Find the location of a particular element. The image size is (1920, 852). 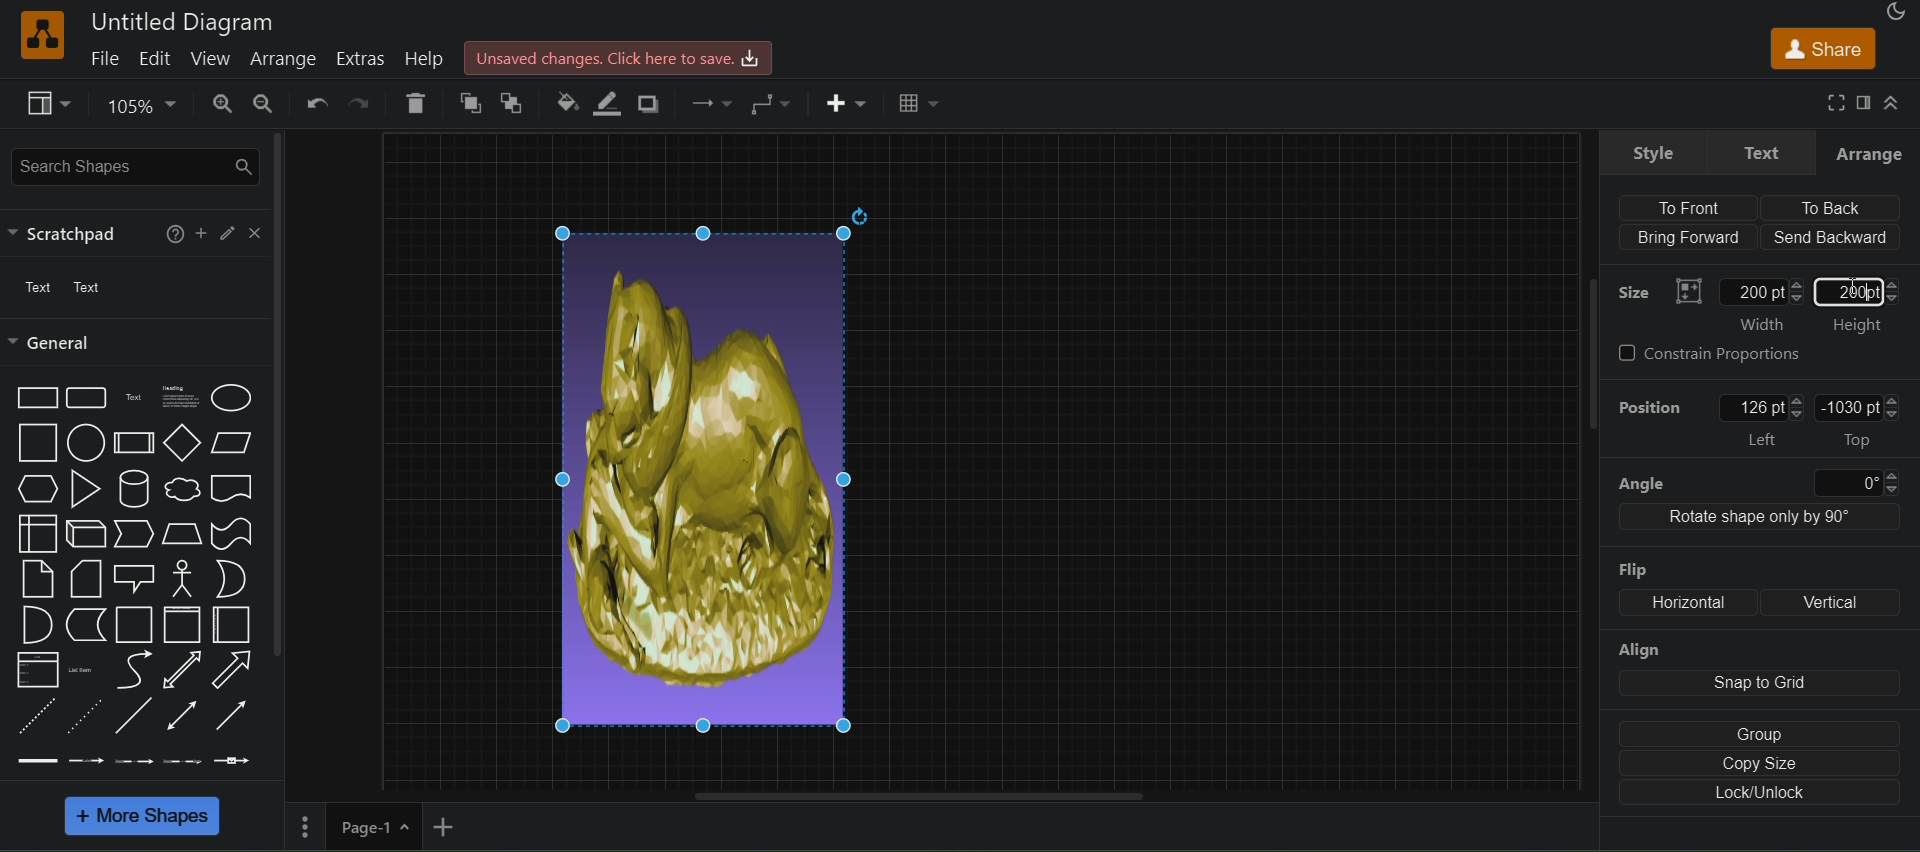

share is located at coordinates (1820, 48).